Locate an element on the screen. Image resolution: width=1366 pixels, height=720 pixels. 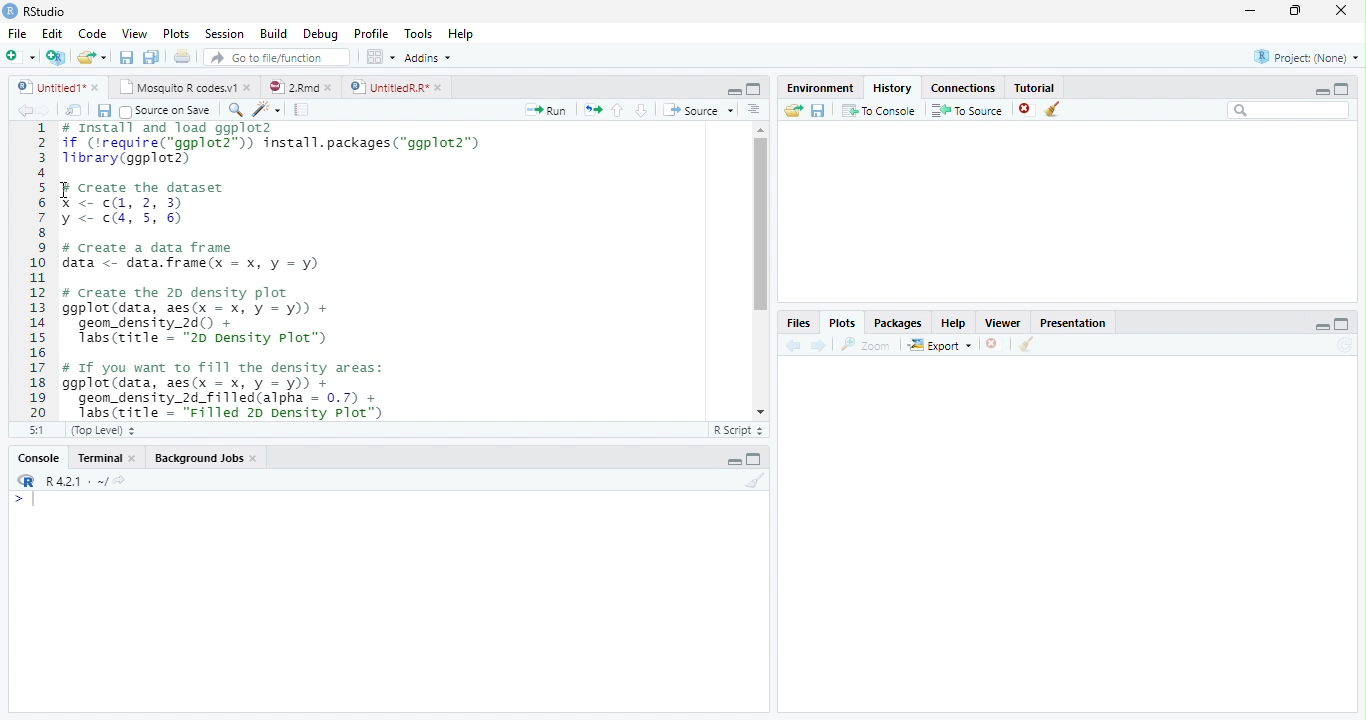
To console is located at coordinates (880, 110).